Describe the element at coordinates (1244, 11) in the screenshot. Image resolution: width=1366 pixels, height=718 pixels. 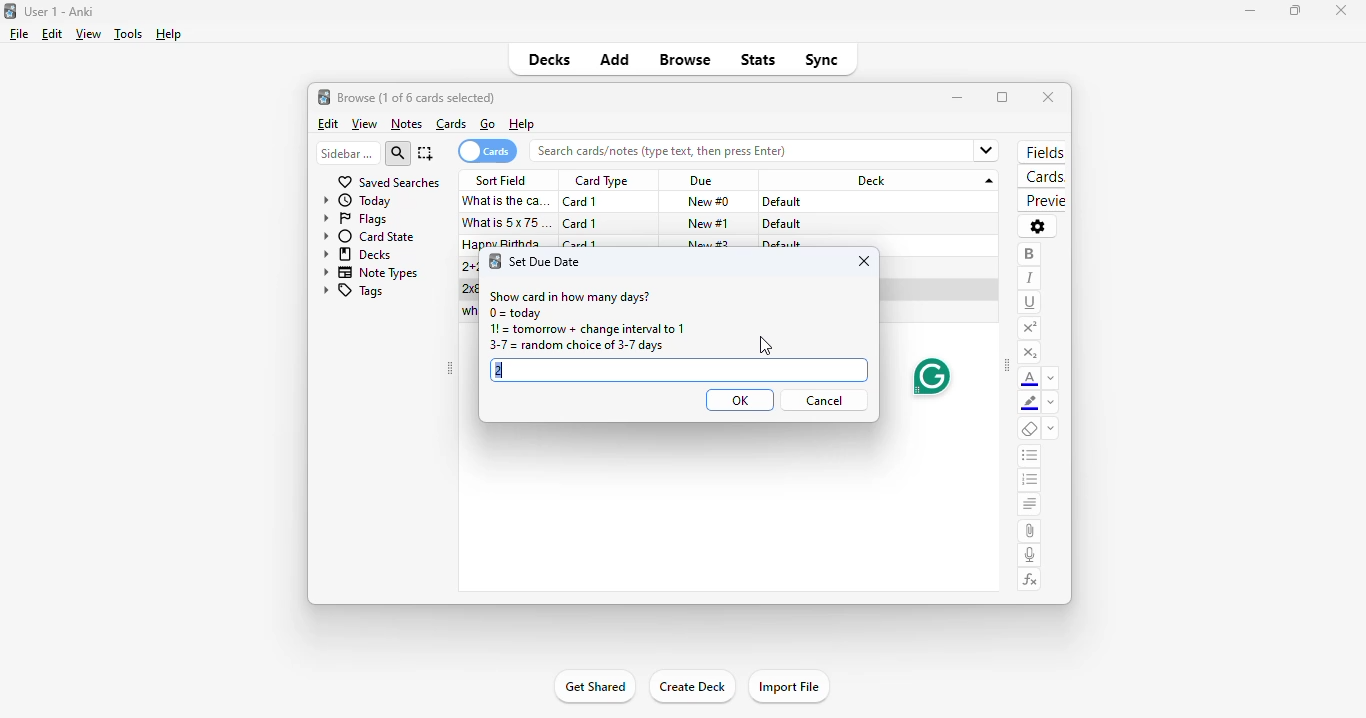
I see `minimize` at that location.